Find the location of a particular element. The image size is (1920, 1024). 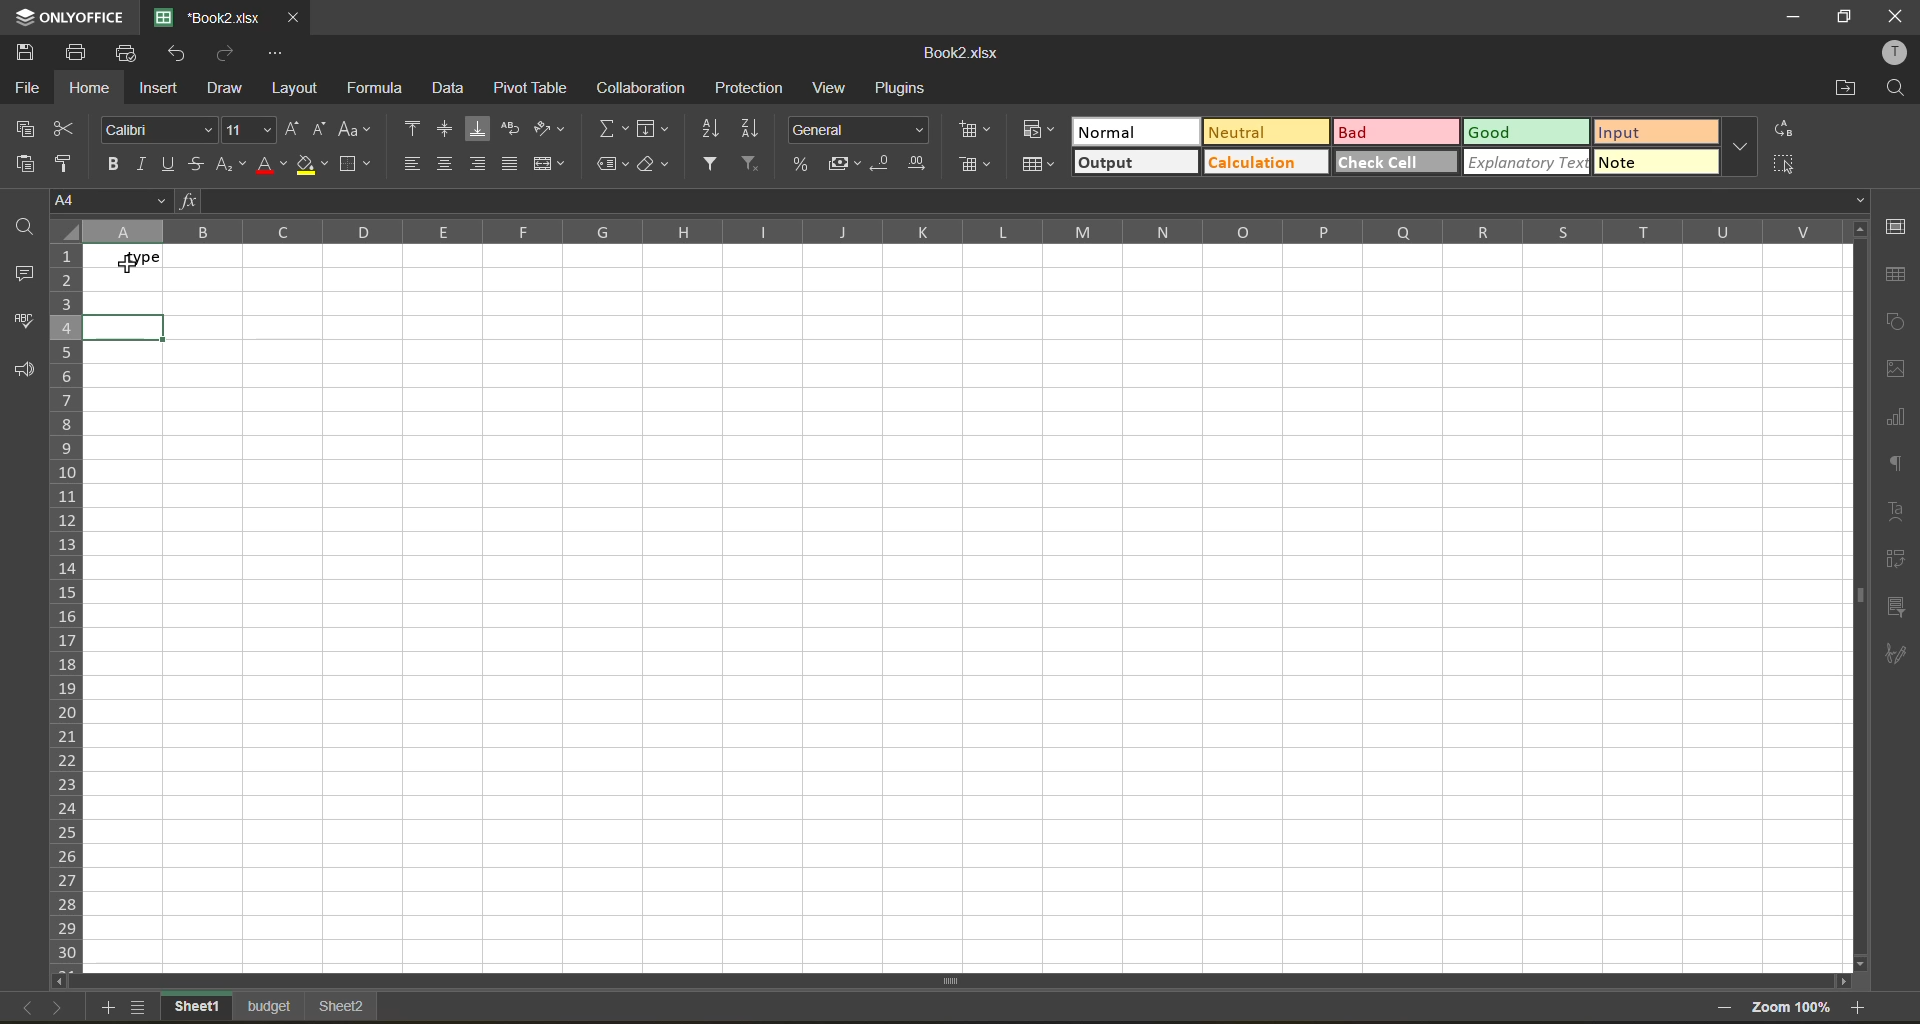

align center is located at coordinates (448, 162).